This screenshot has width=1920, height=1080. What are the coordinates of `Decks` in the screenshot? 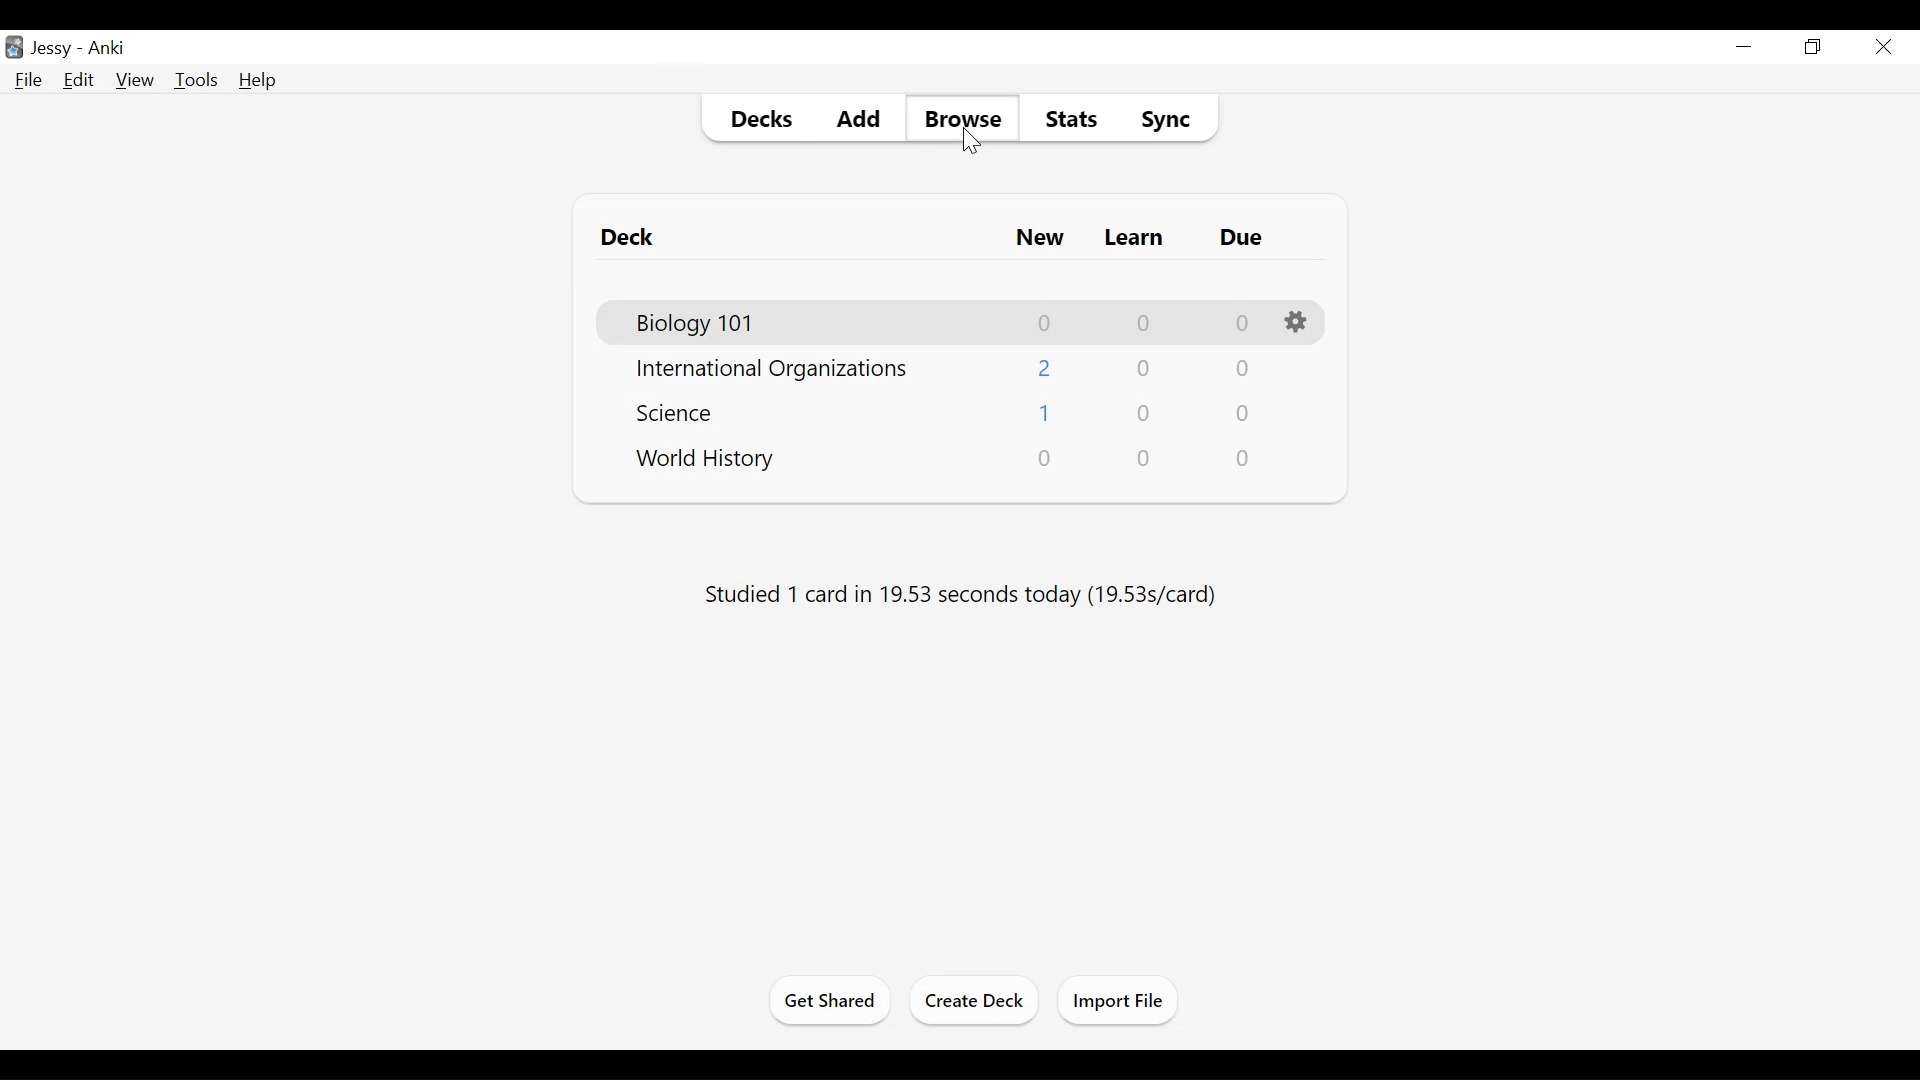 It's located at (755, 118).